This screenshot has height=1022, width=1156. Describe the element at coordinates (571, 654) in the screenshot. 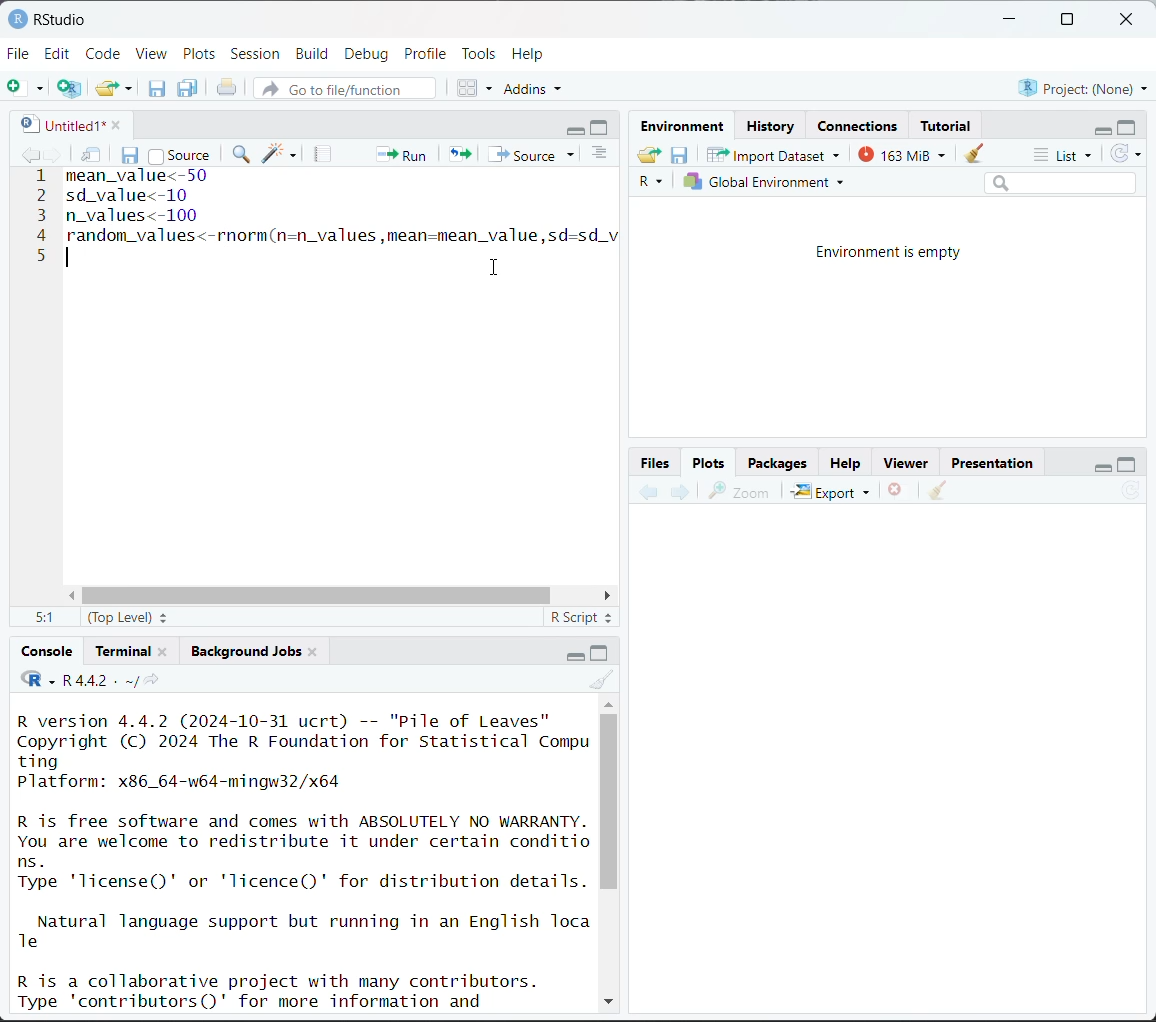

I see `minimize` at that location.